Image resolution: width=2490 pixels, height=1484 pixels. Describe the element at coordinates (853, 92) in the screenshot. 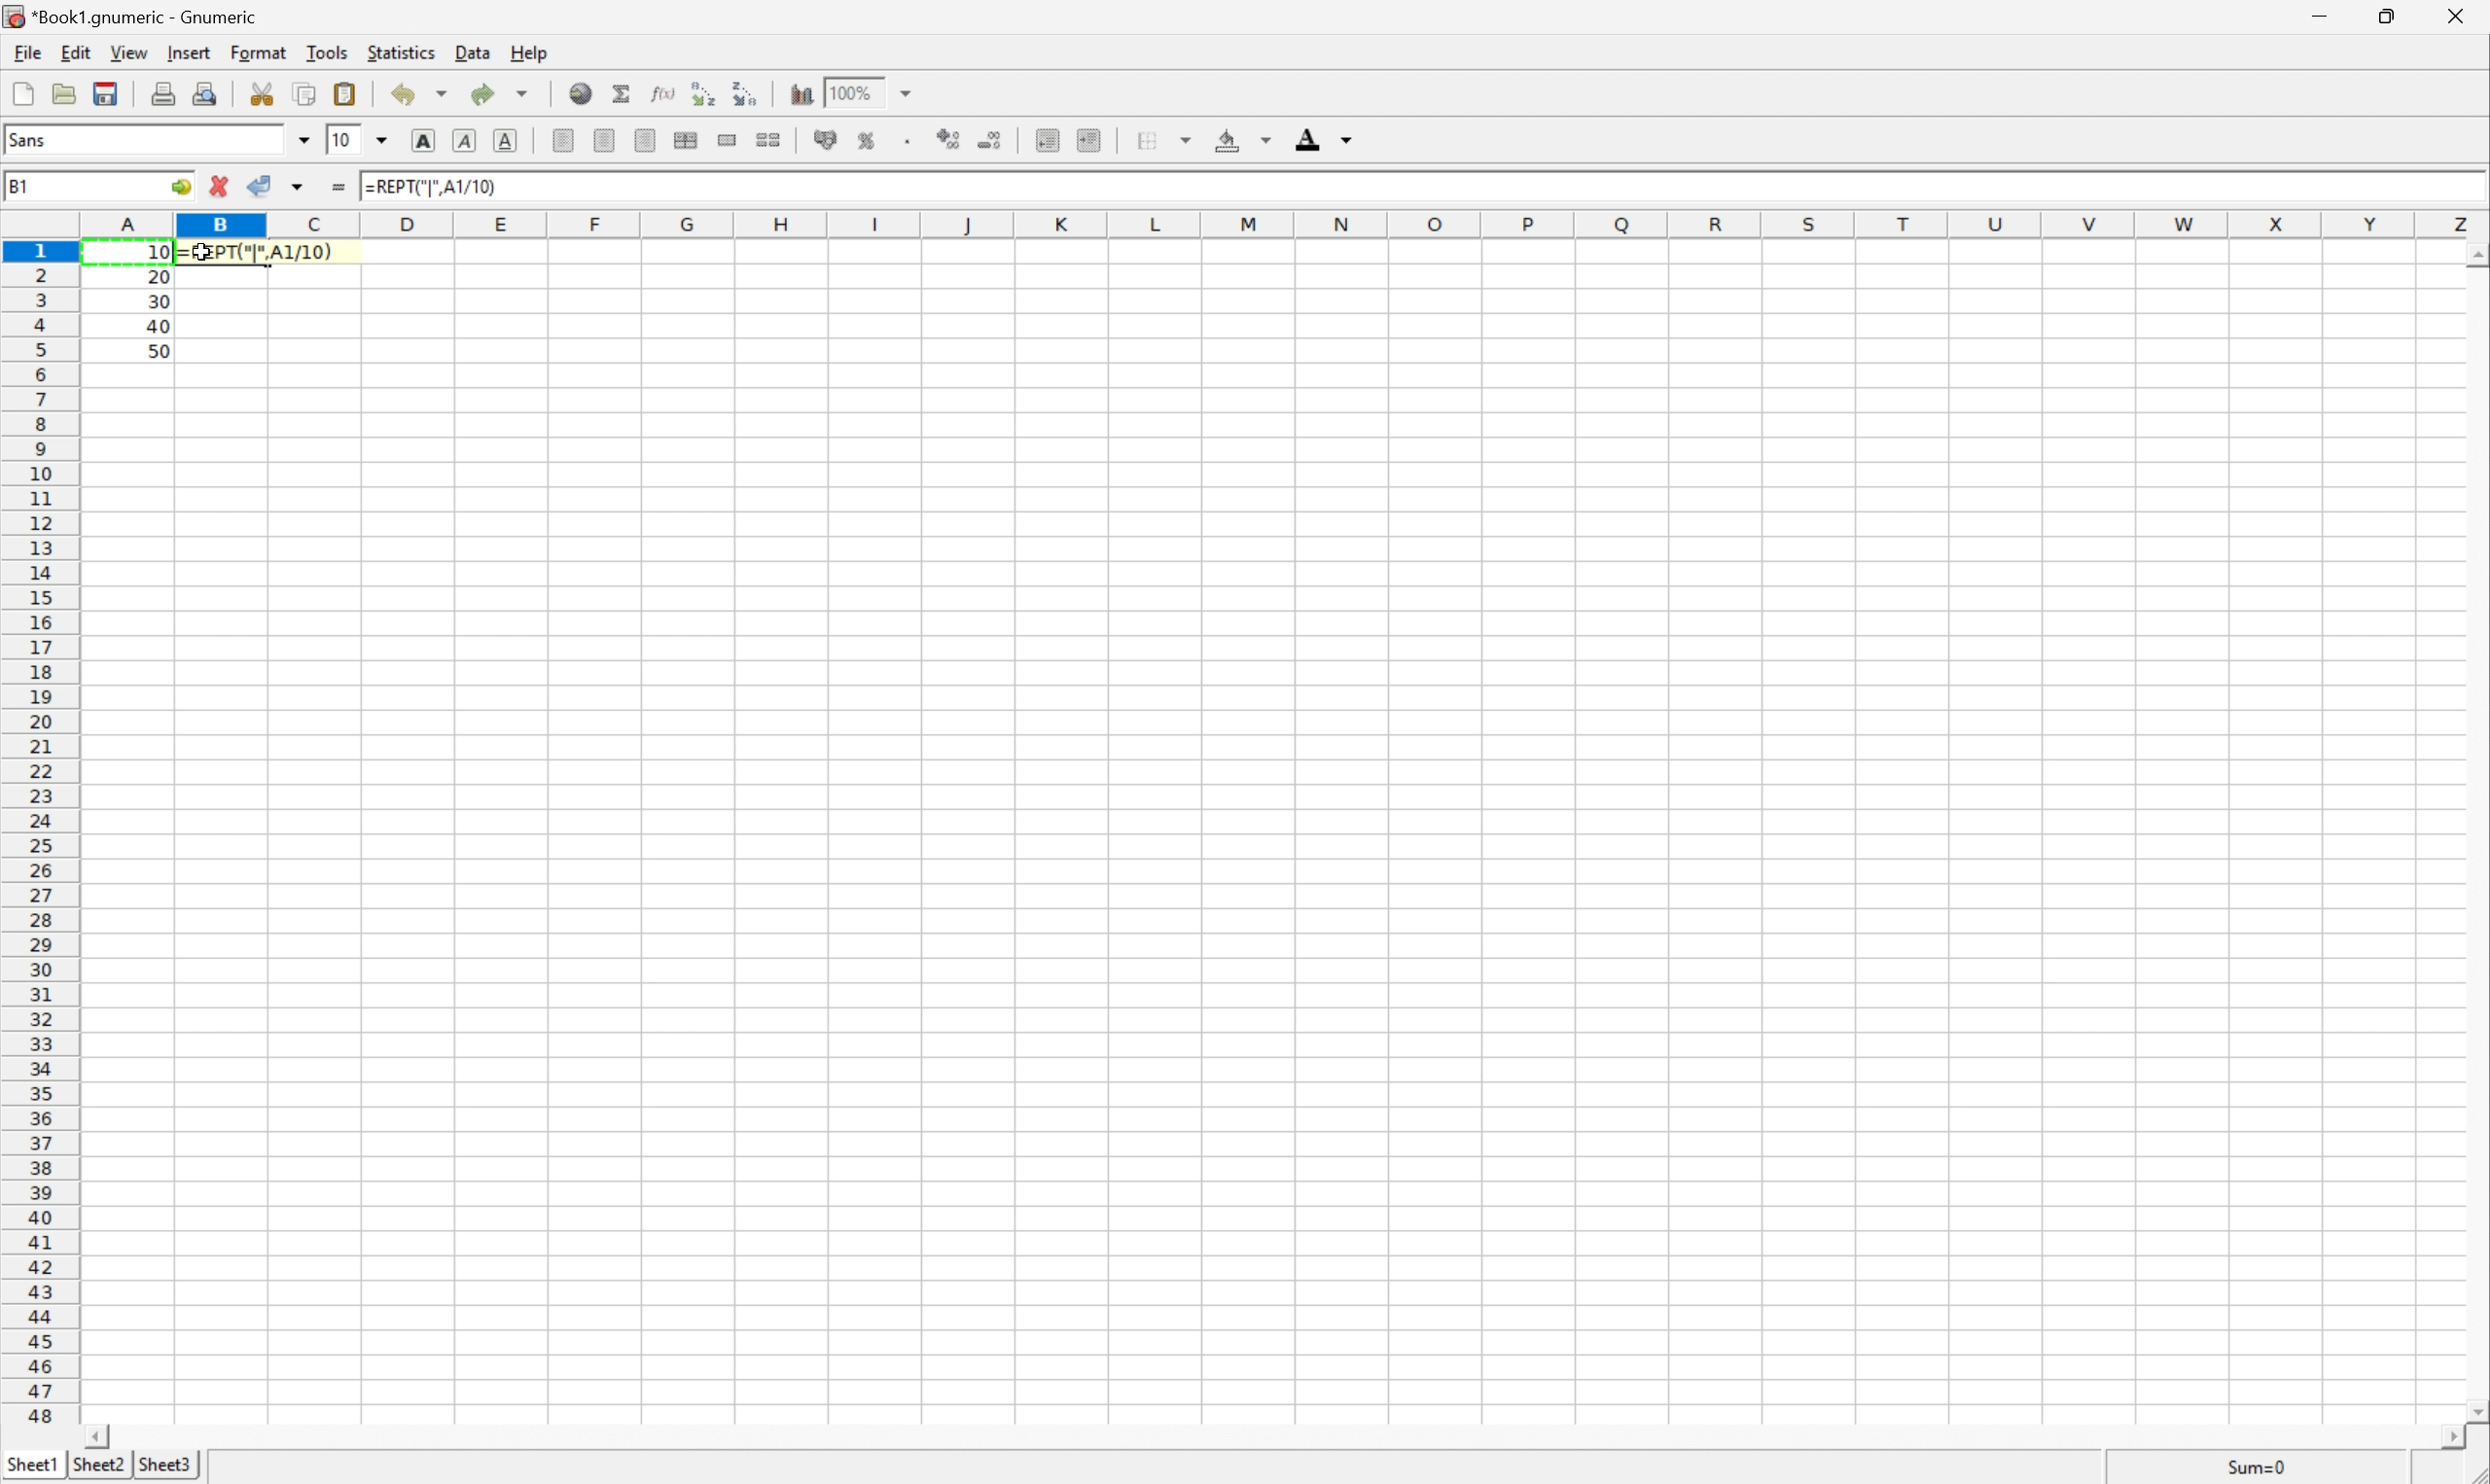

I see `100%` at that location.